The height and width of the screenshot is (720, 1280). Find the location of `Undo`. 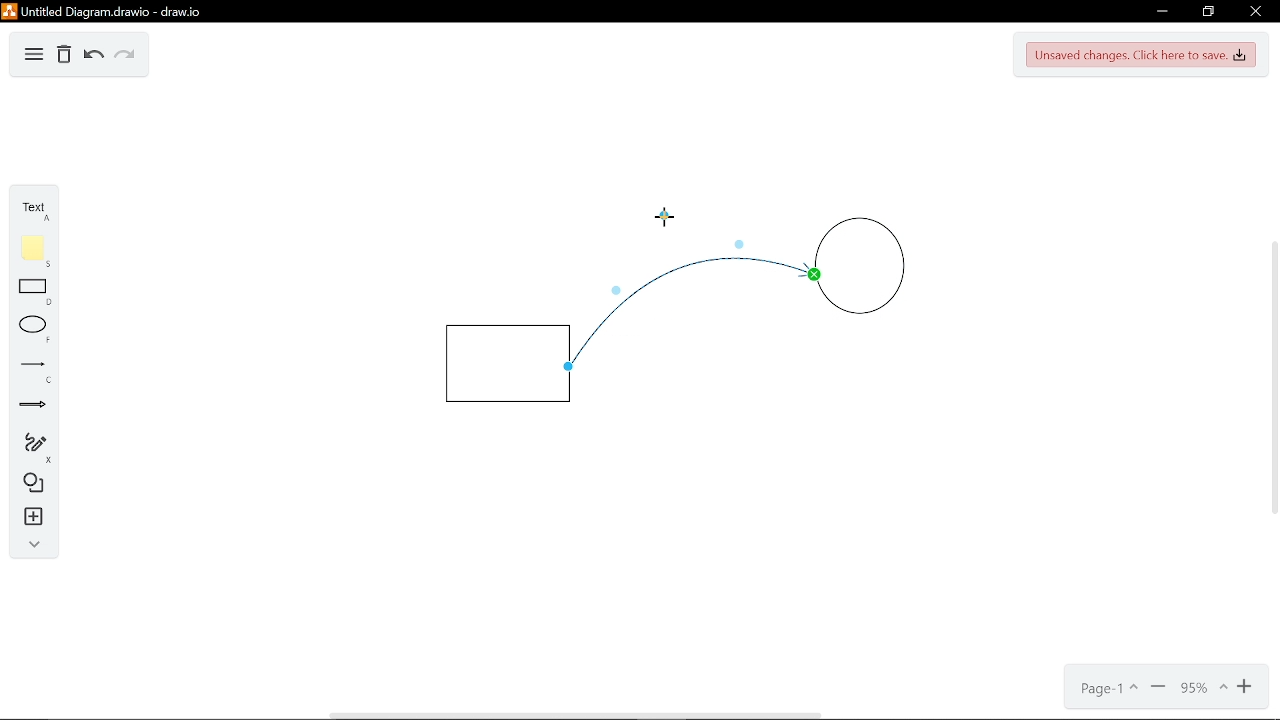

Undo is located at coordinates (92, 56).